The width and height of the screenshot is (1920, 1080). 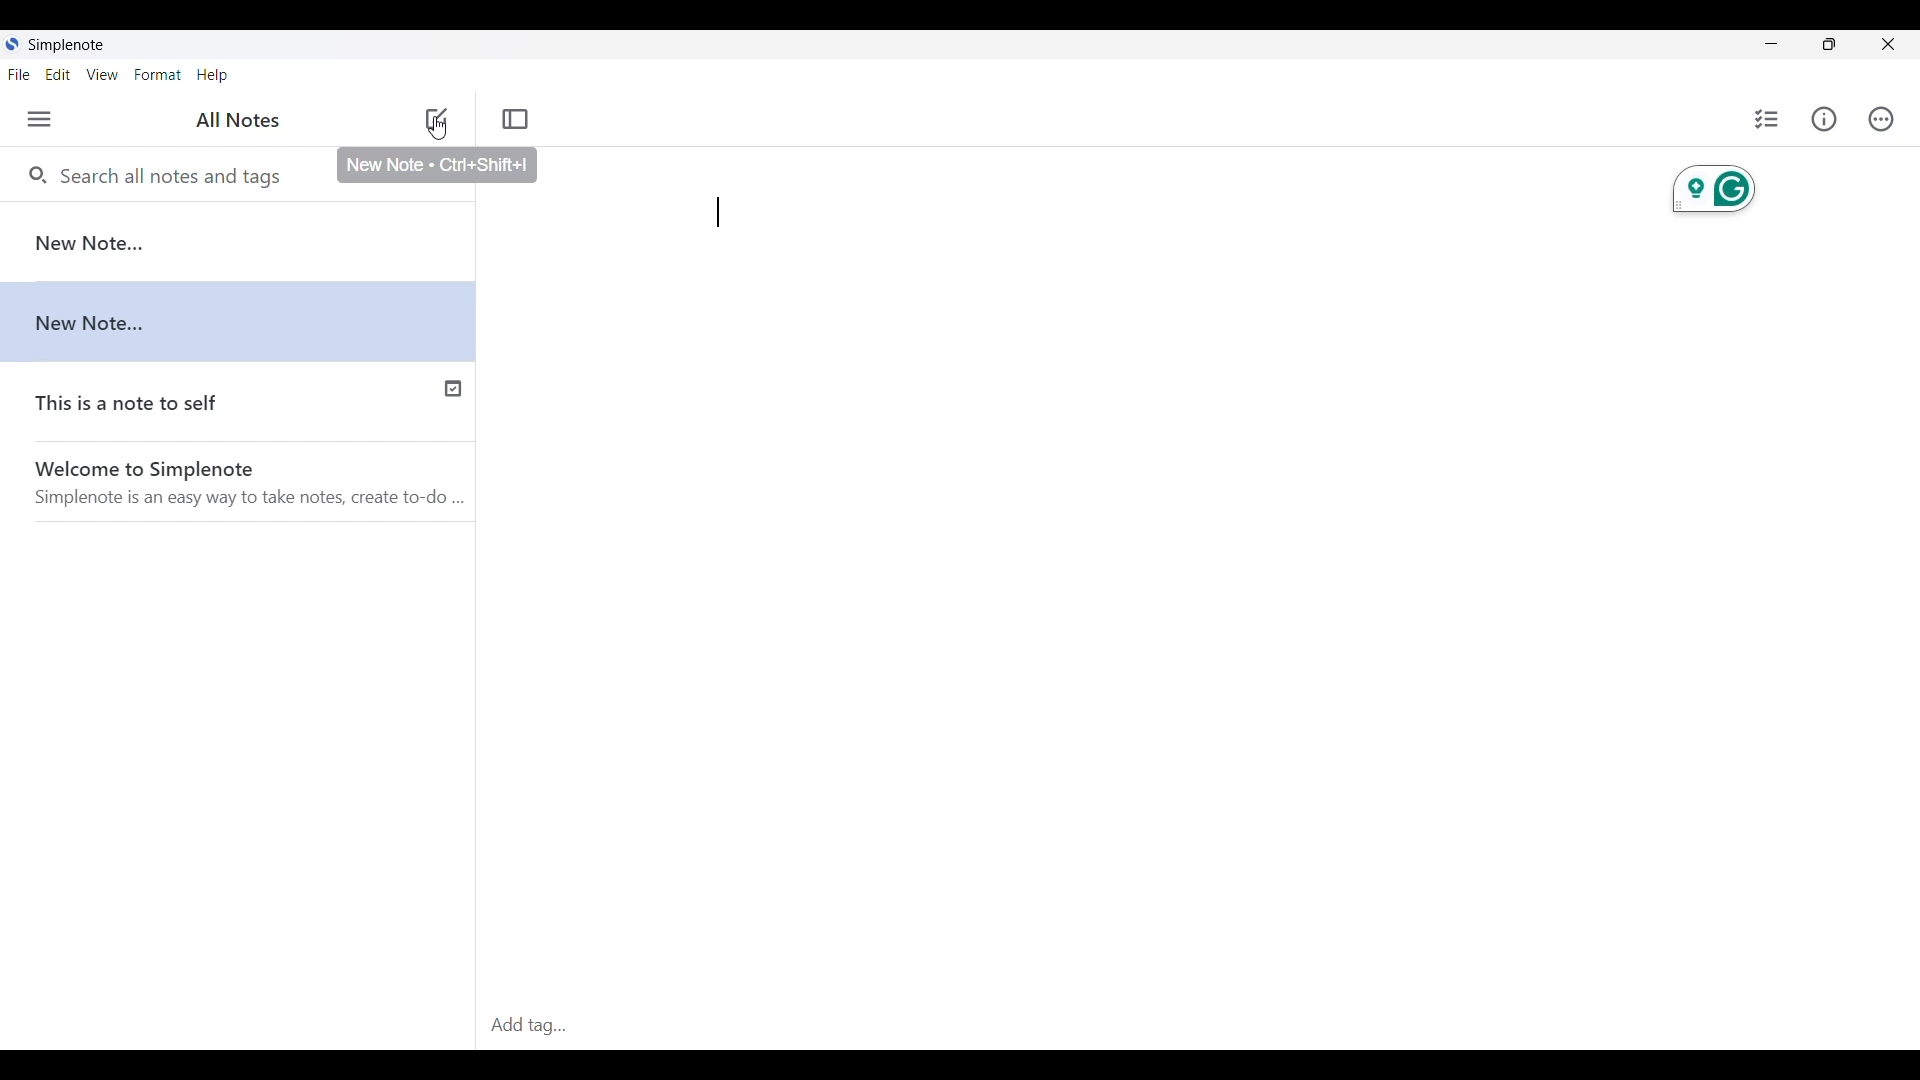 What do you see at coordinates (193, 398) in the screenshot?
I see `This is a note to self` at bounding box center [193, 398].